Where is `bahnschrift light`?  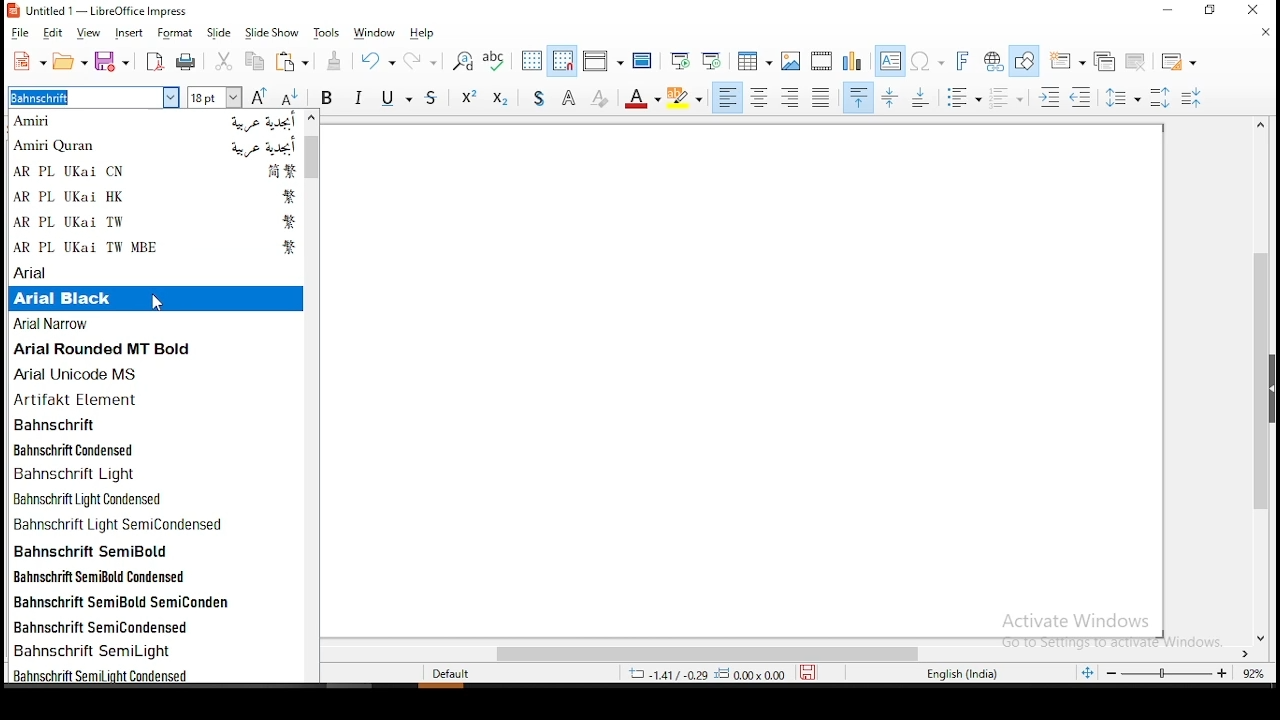
bahnschrift light is located at coordinates (156, 473).